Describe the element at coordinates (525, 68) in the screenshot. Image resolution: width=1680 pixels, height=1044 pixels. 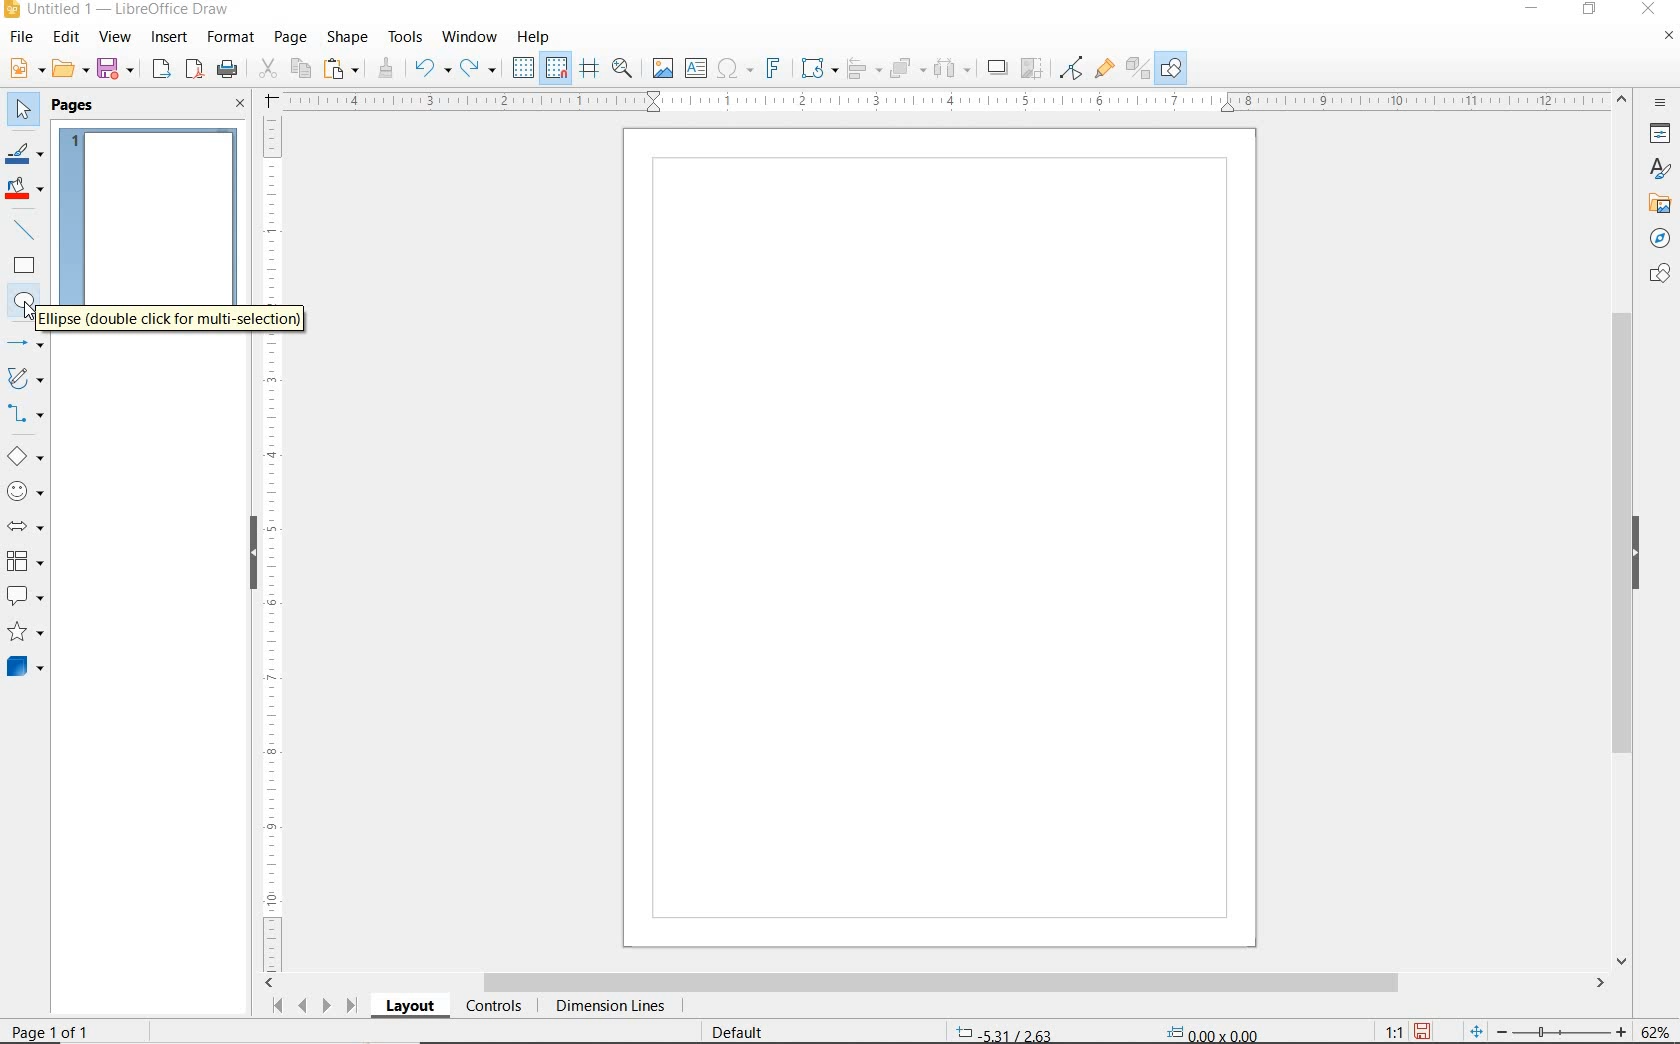
I see `DISPLAY GRID` at that location.